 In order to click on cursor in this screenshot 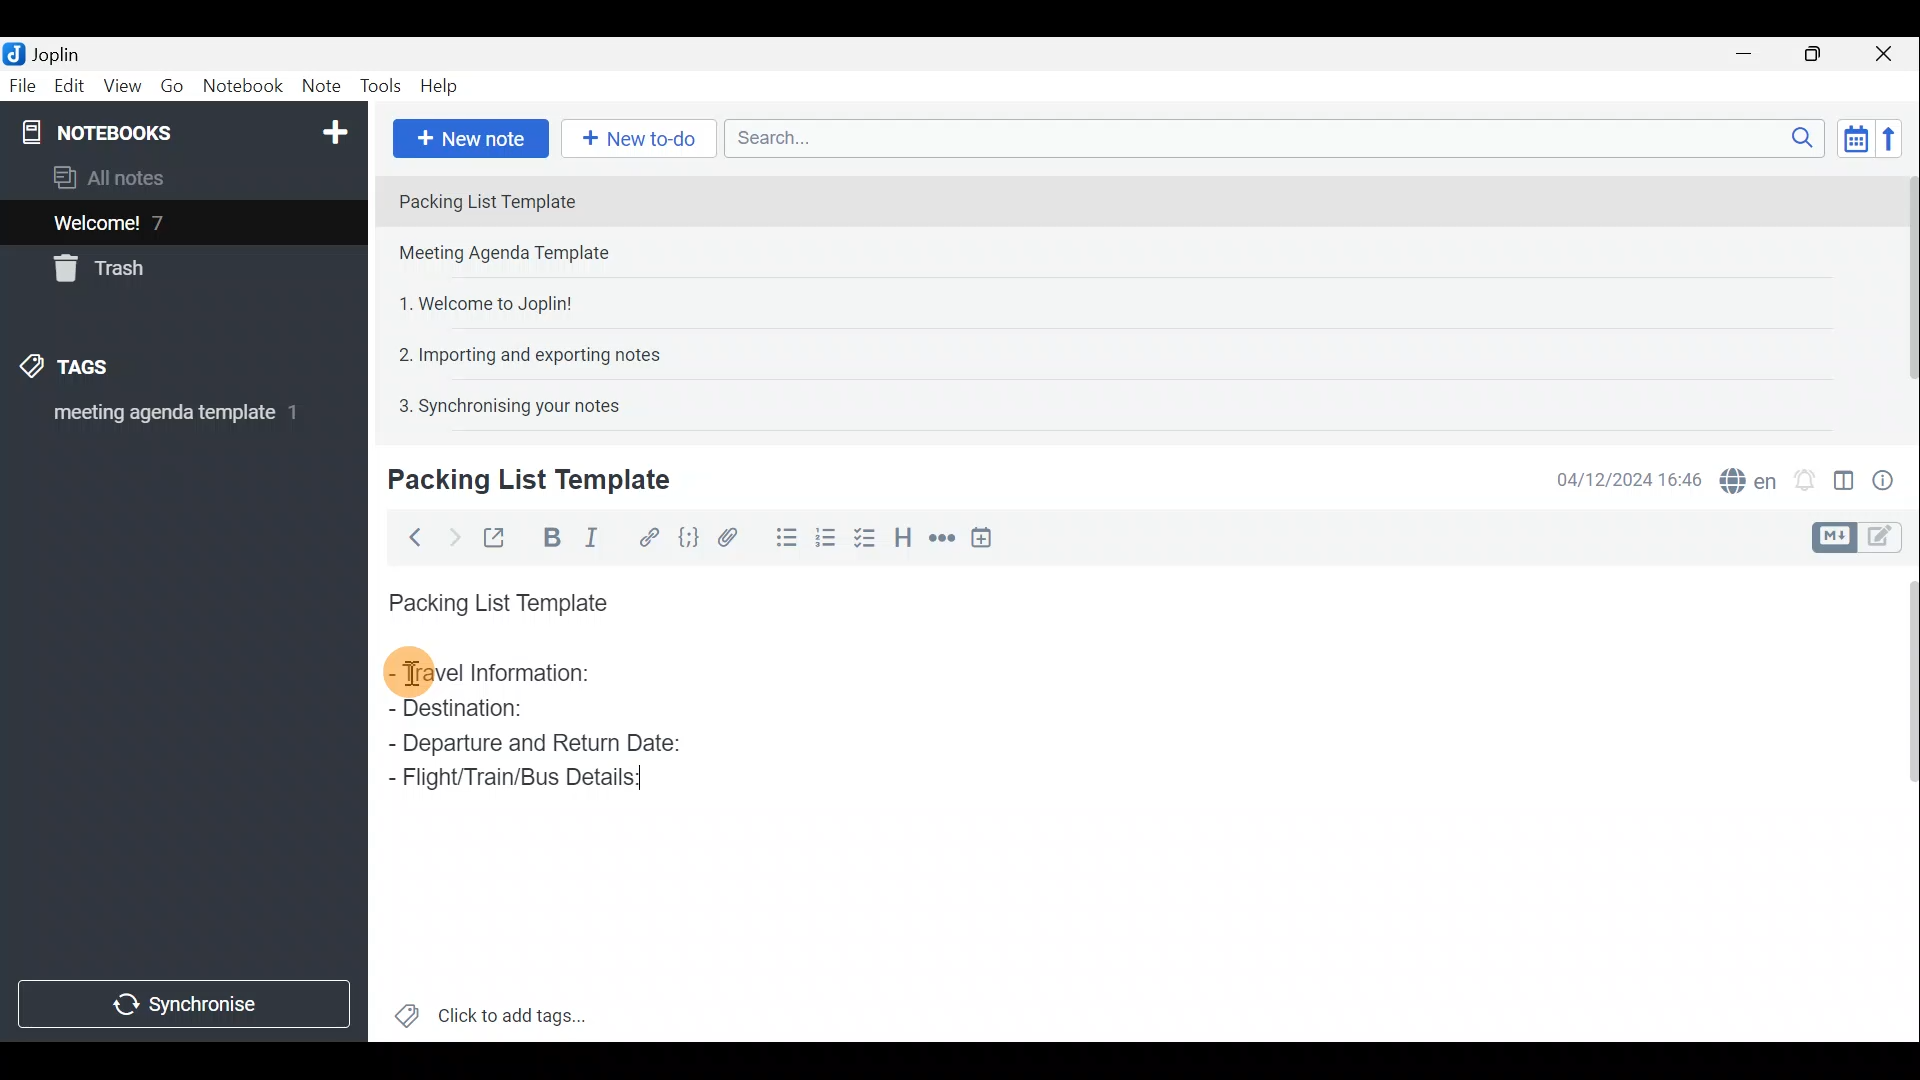, I will do `click(410, 676)`.